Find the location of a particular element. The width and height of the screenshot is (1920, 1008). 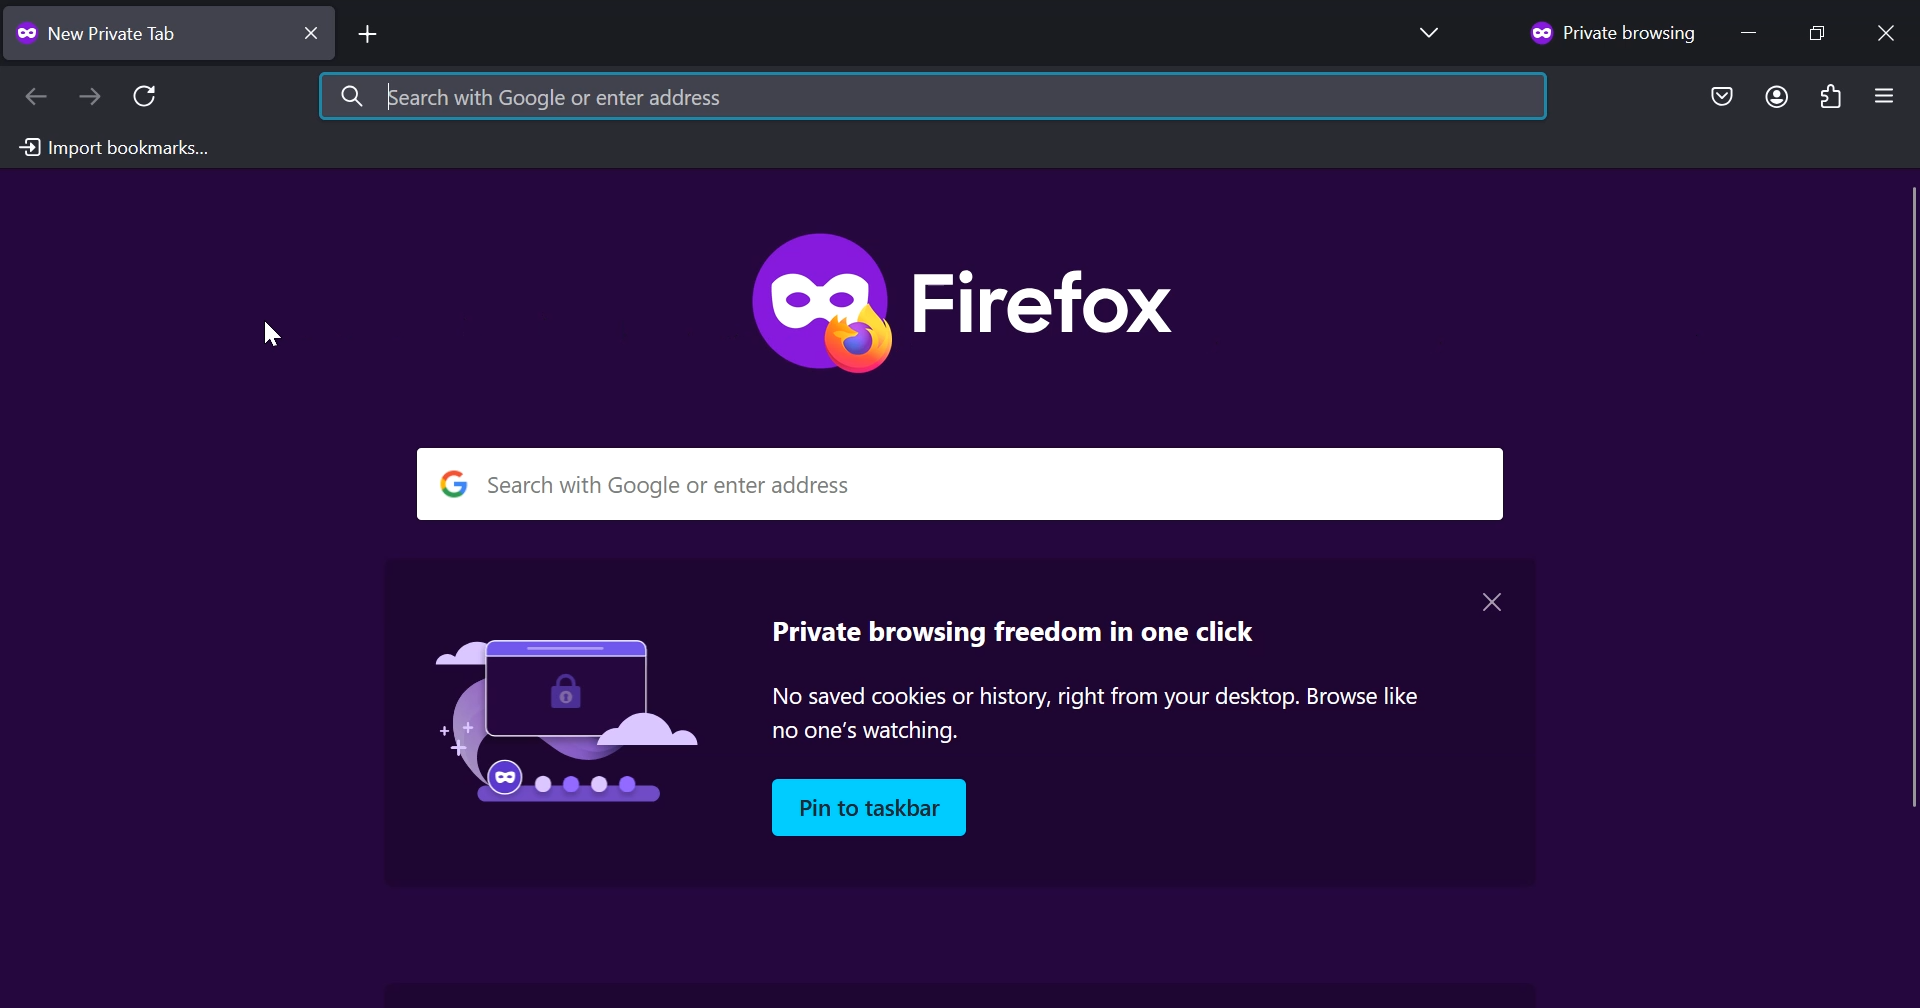

Add New tab is located at coordinates (371, 34).